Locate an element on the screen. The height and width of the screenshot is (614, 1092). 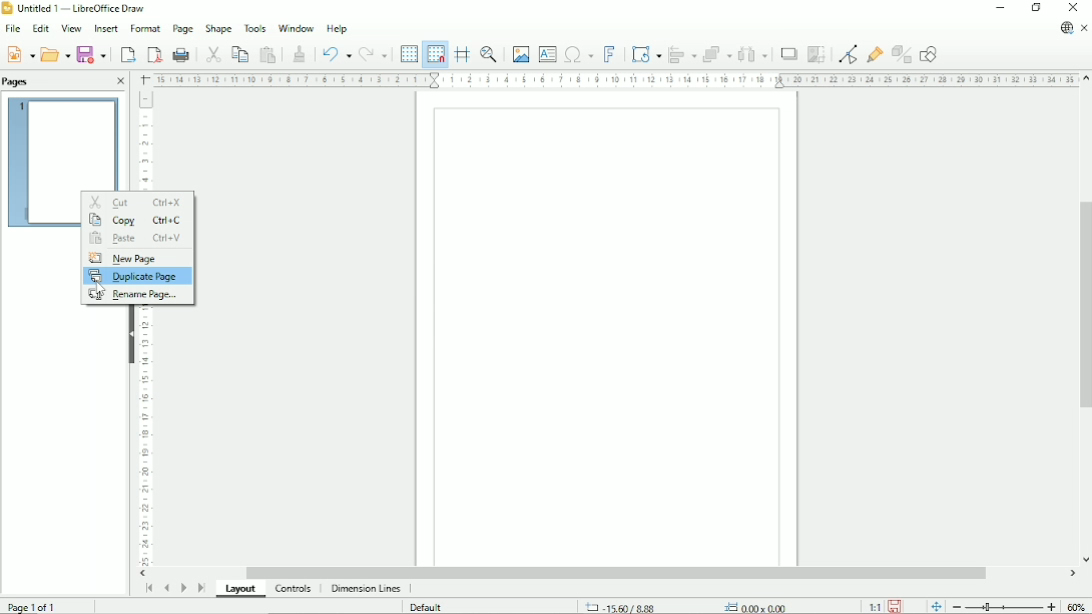
Shadow is located at coordinates (788, 54).